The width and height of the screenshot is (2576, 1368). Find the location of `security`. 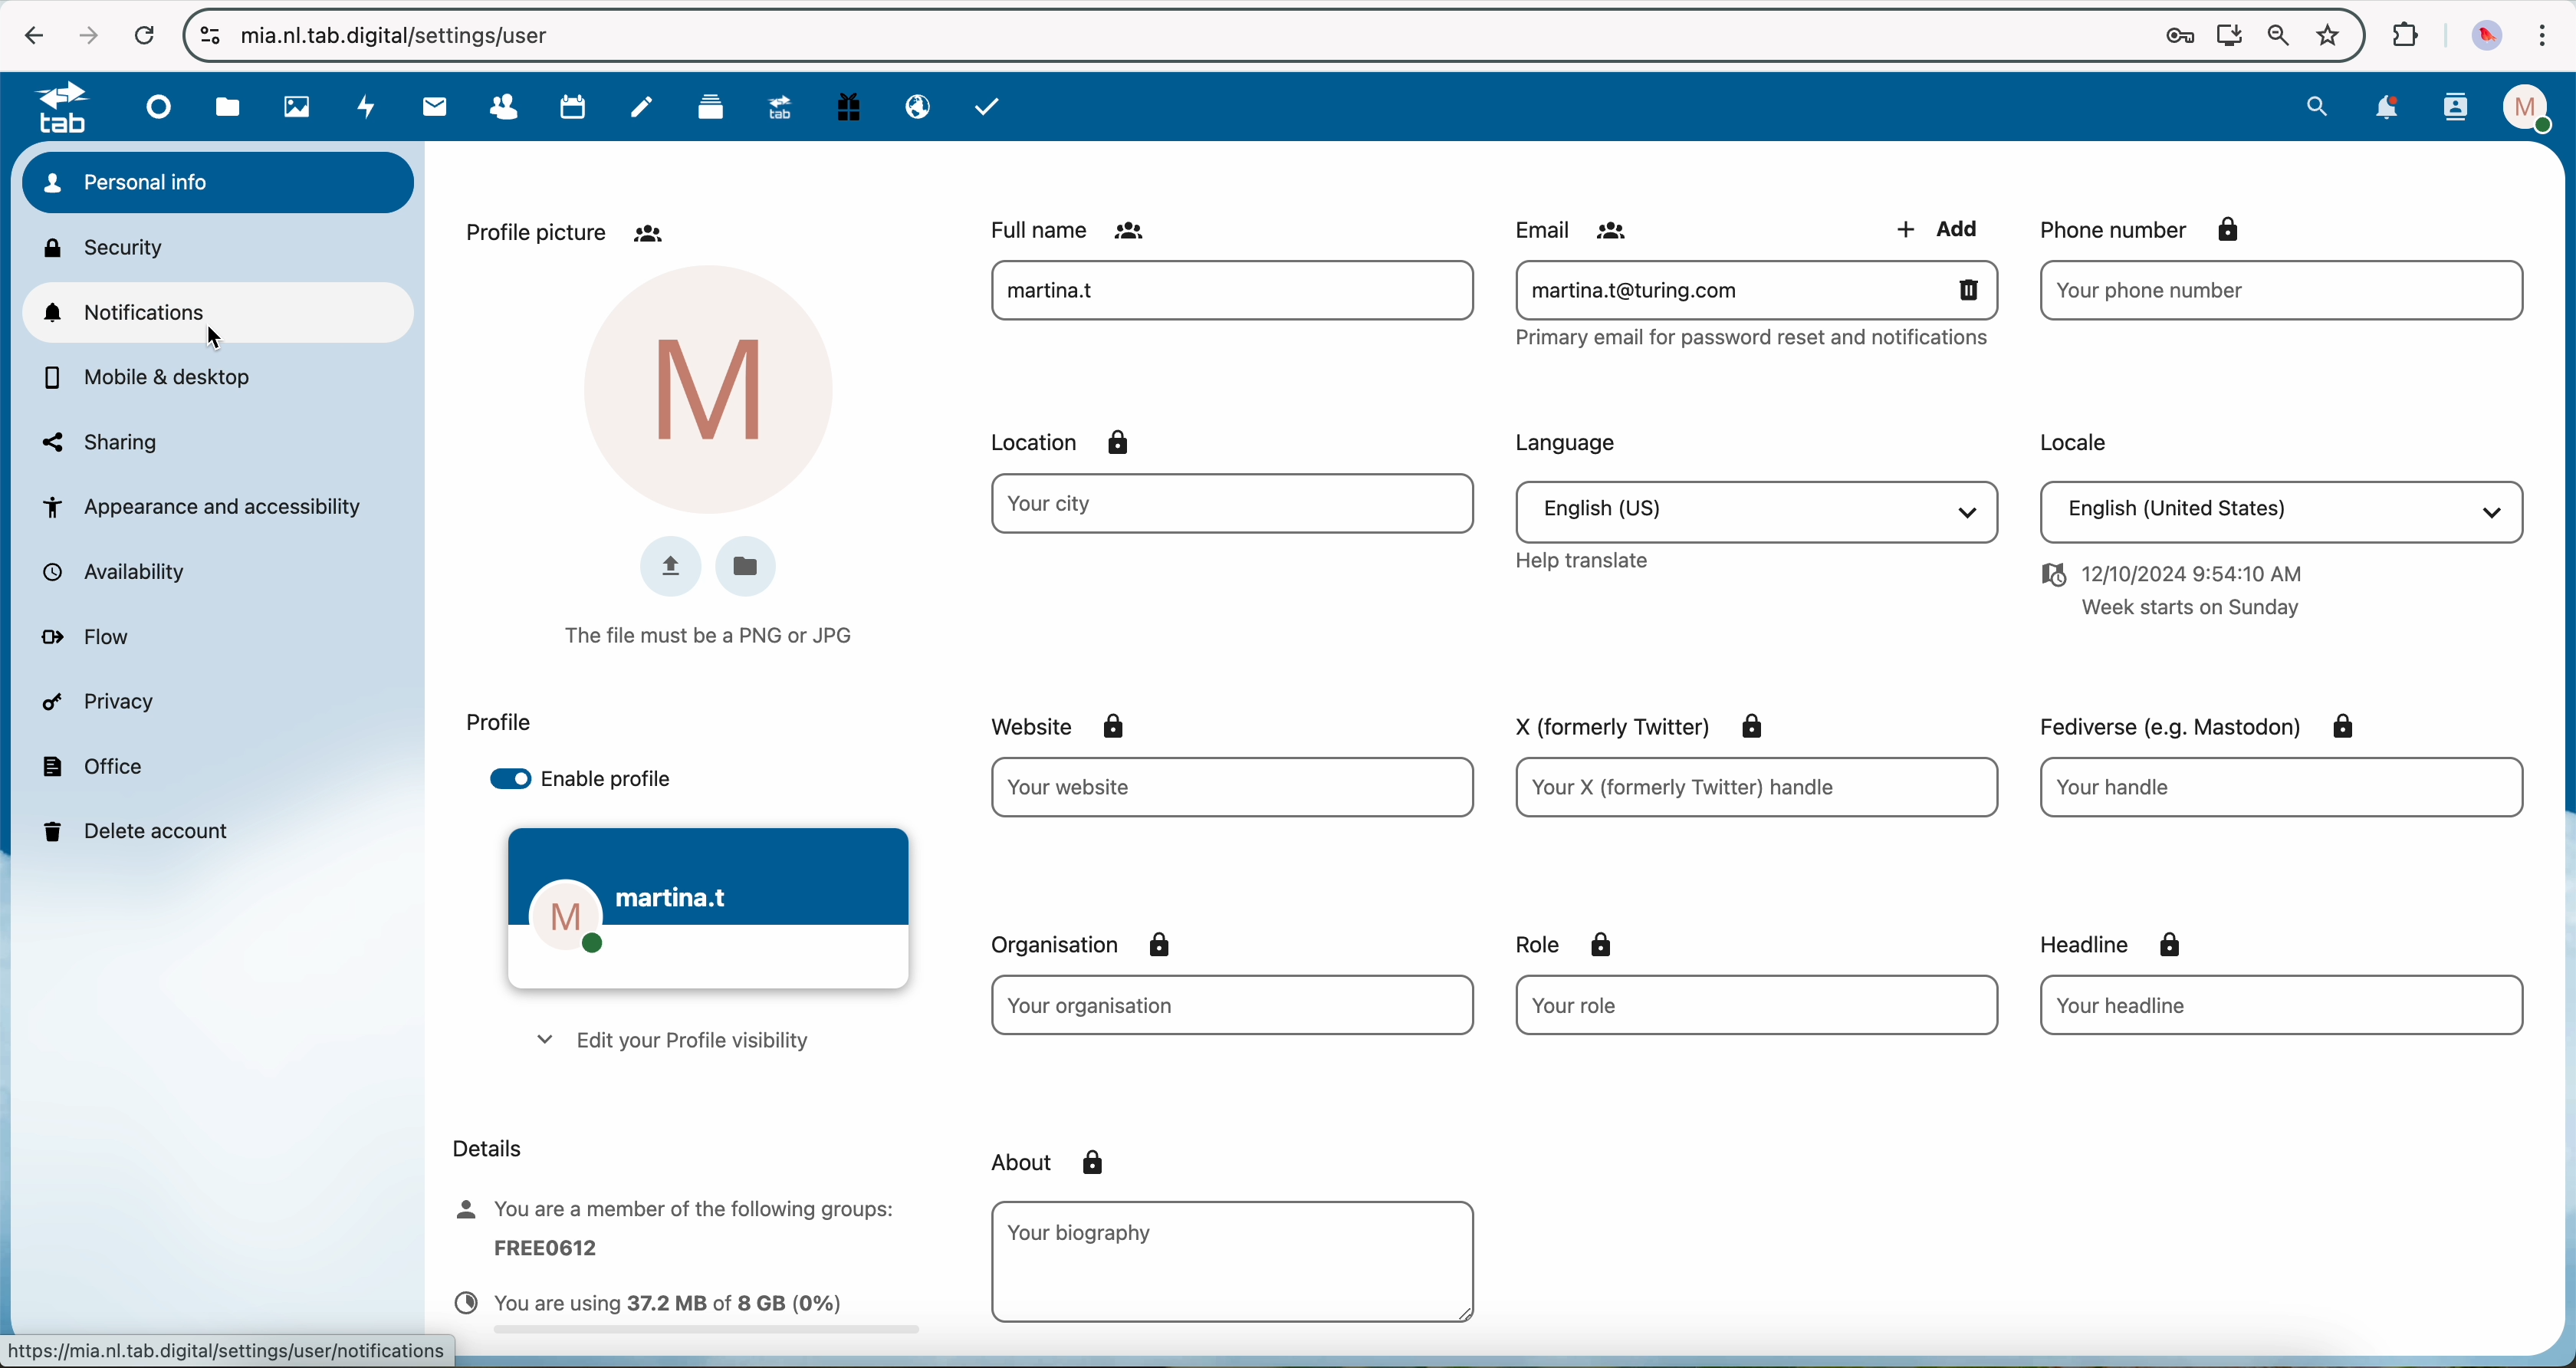

security is located at coordinates (111, 247).